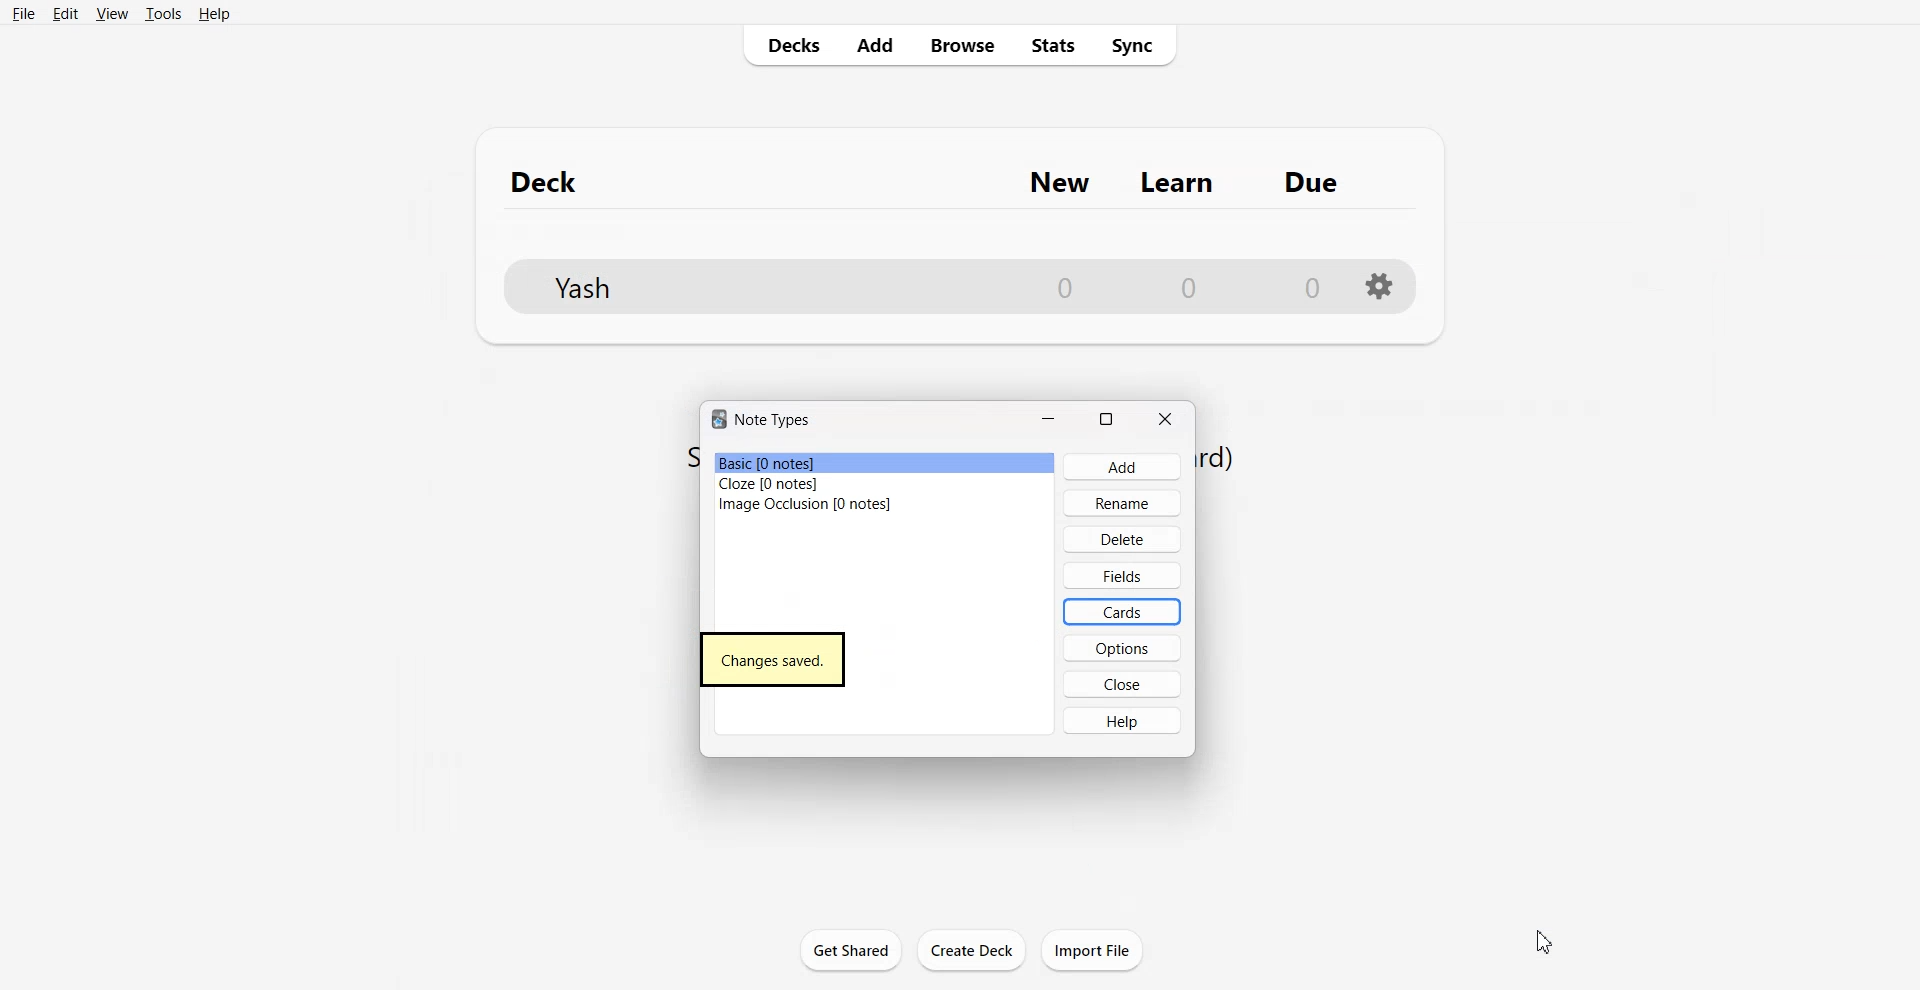  What do you see at coordinates (1122, 575) in the screenshot?
I see `Fields` at bounding box center [1122, 575].